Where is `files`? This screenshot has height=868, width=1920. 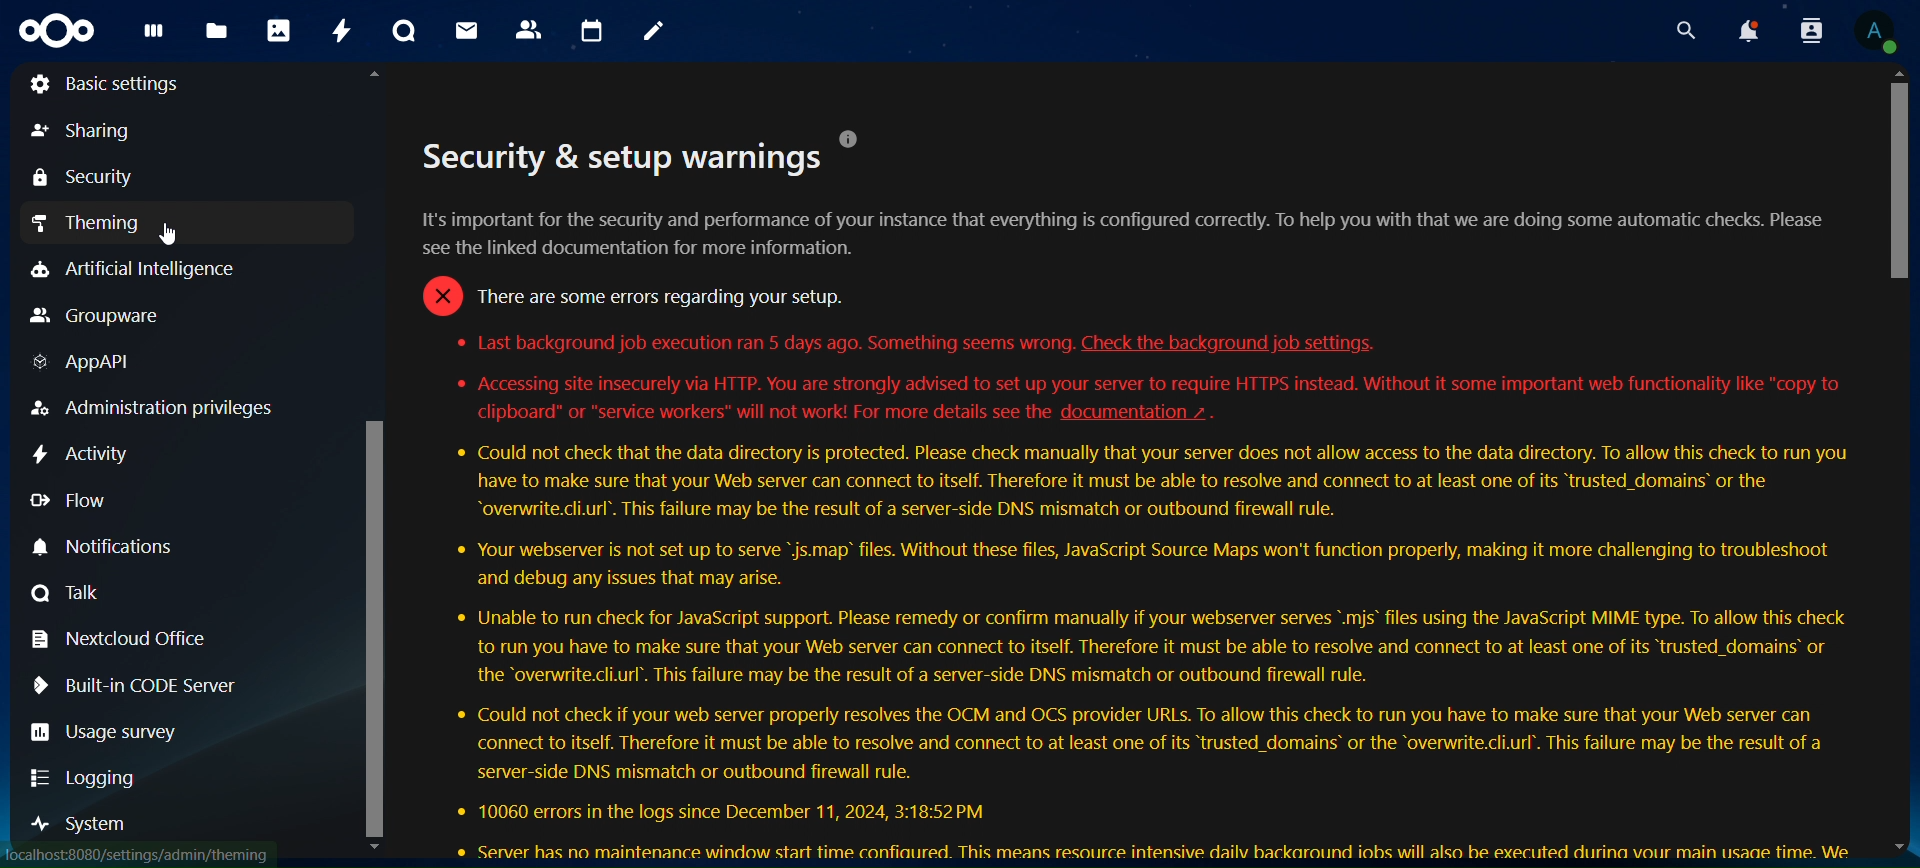 files is located at coordinates (218, 32).